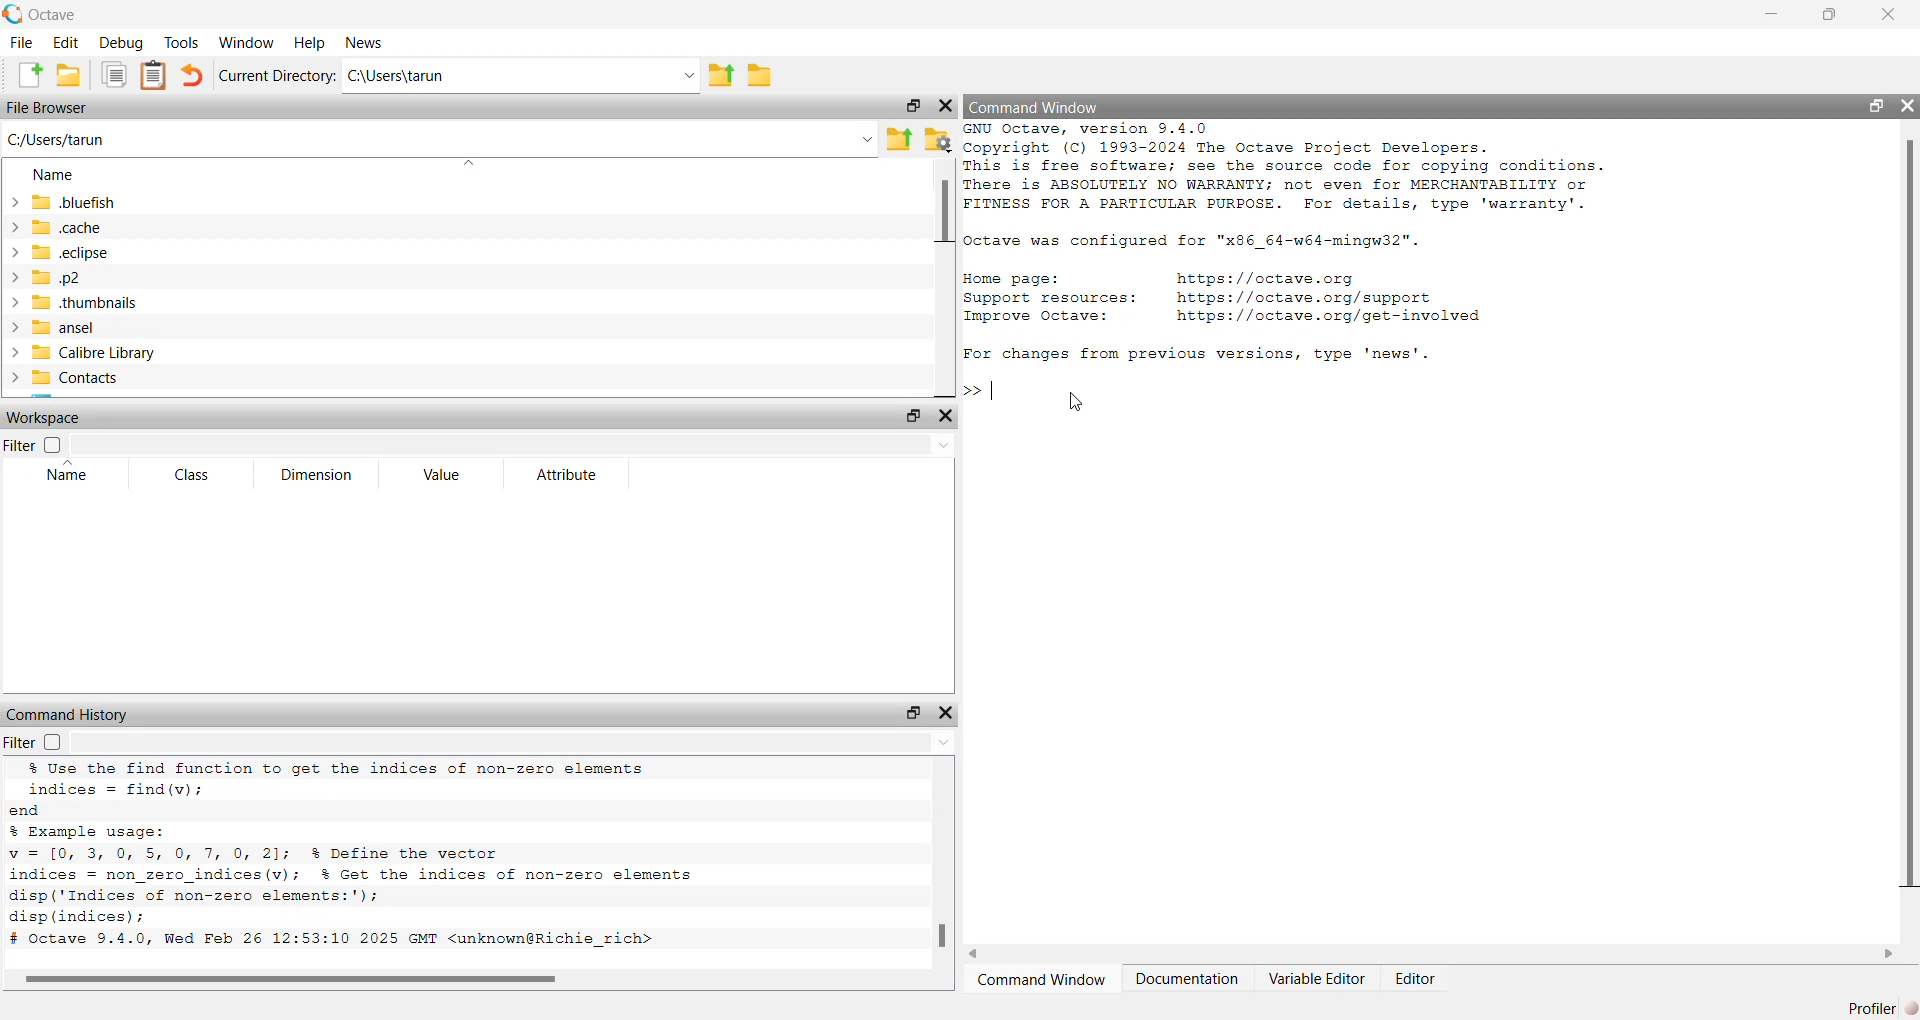 This screenshot has height=1020, width=1920. I want to click on close, so click(947, 707).